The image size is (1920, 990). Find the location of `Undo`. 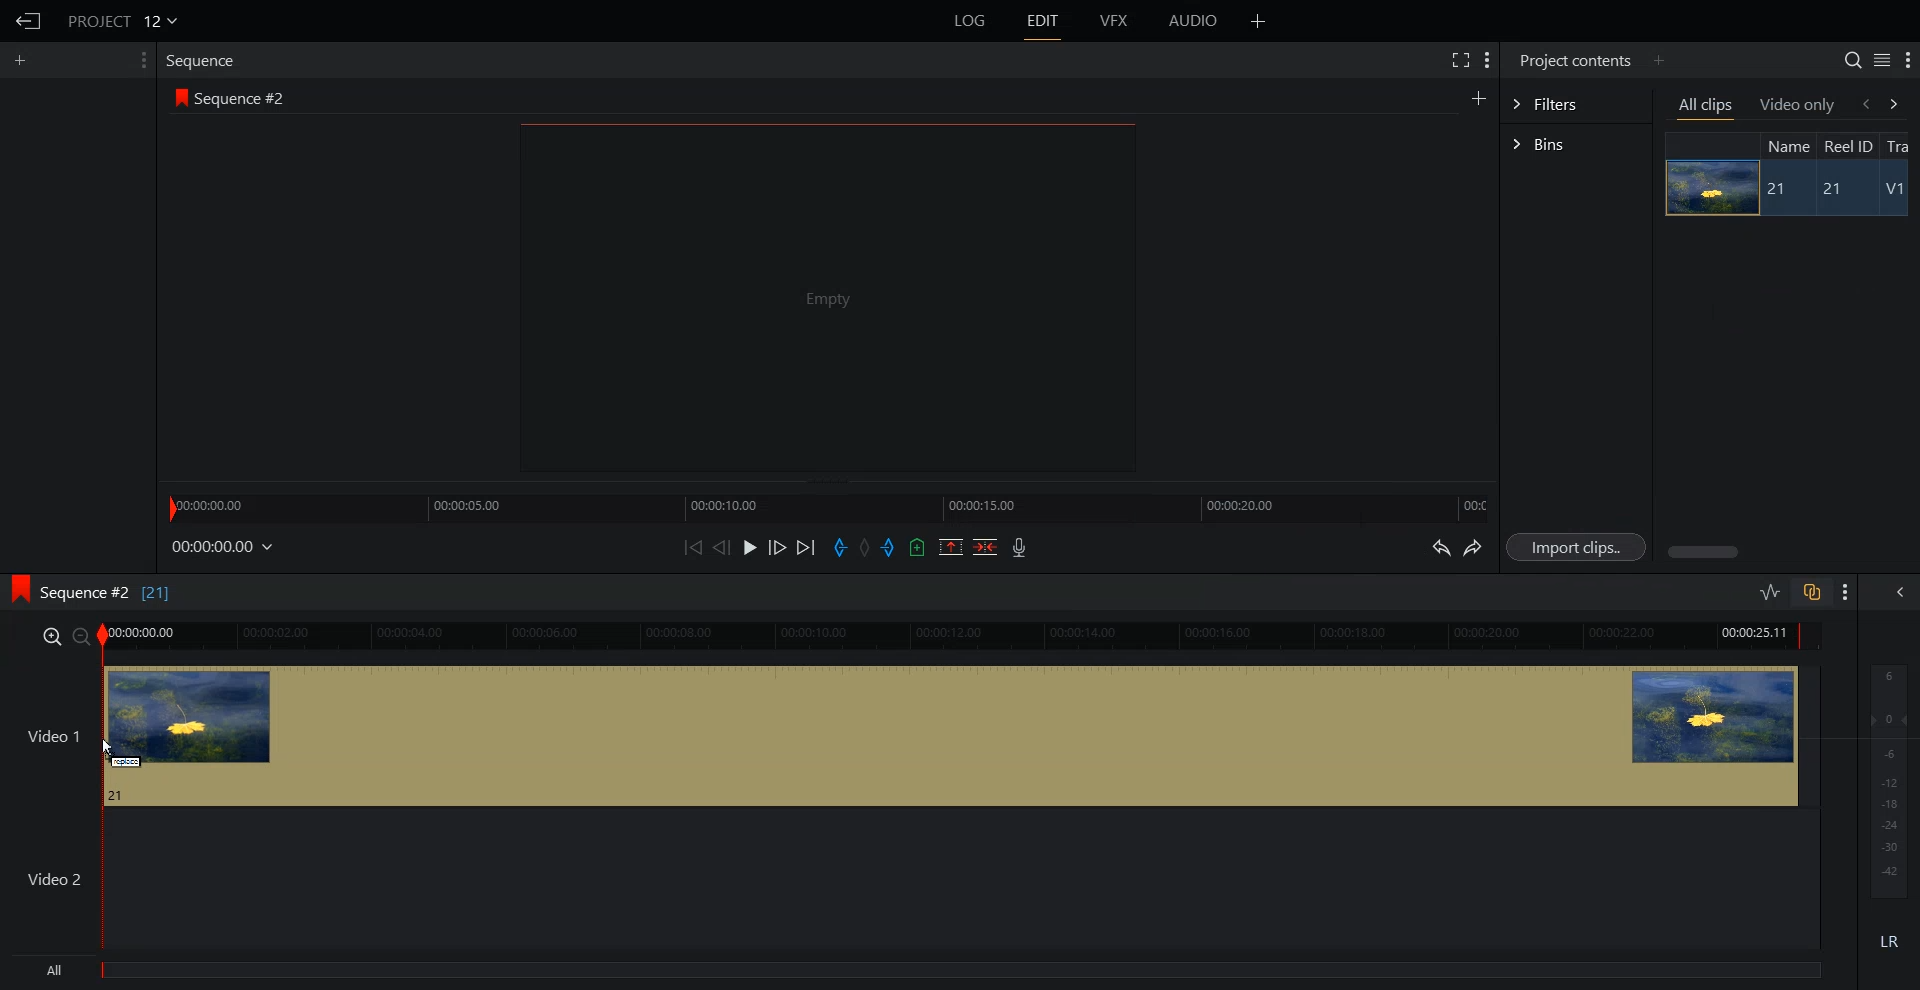

Undo is located at coordinates (1439, 546).